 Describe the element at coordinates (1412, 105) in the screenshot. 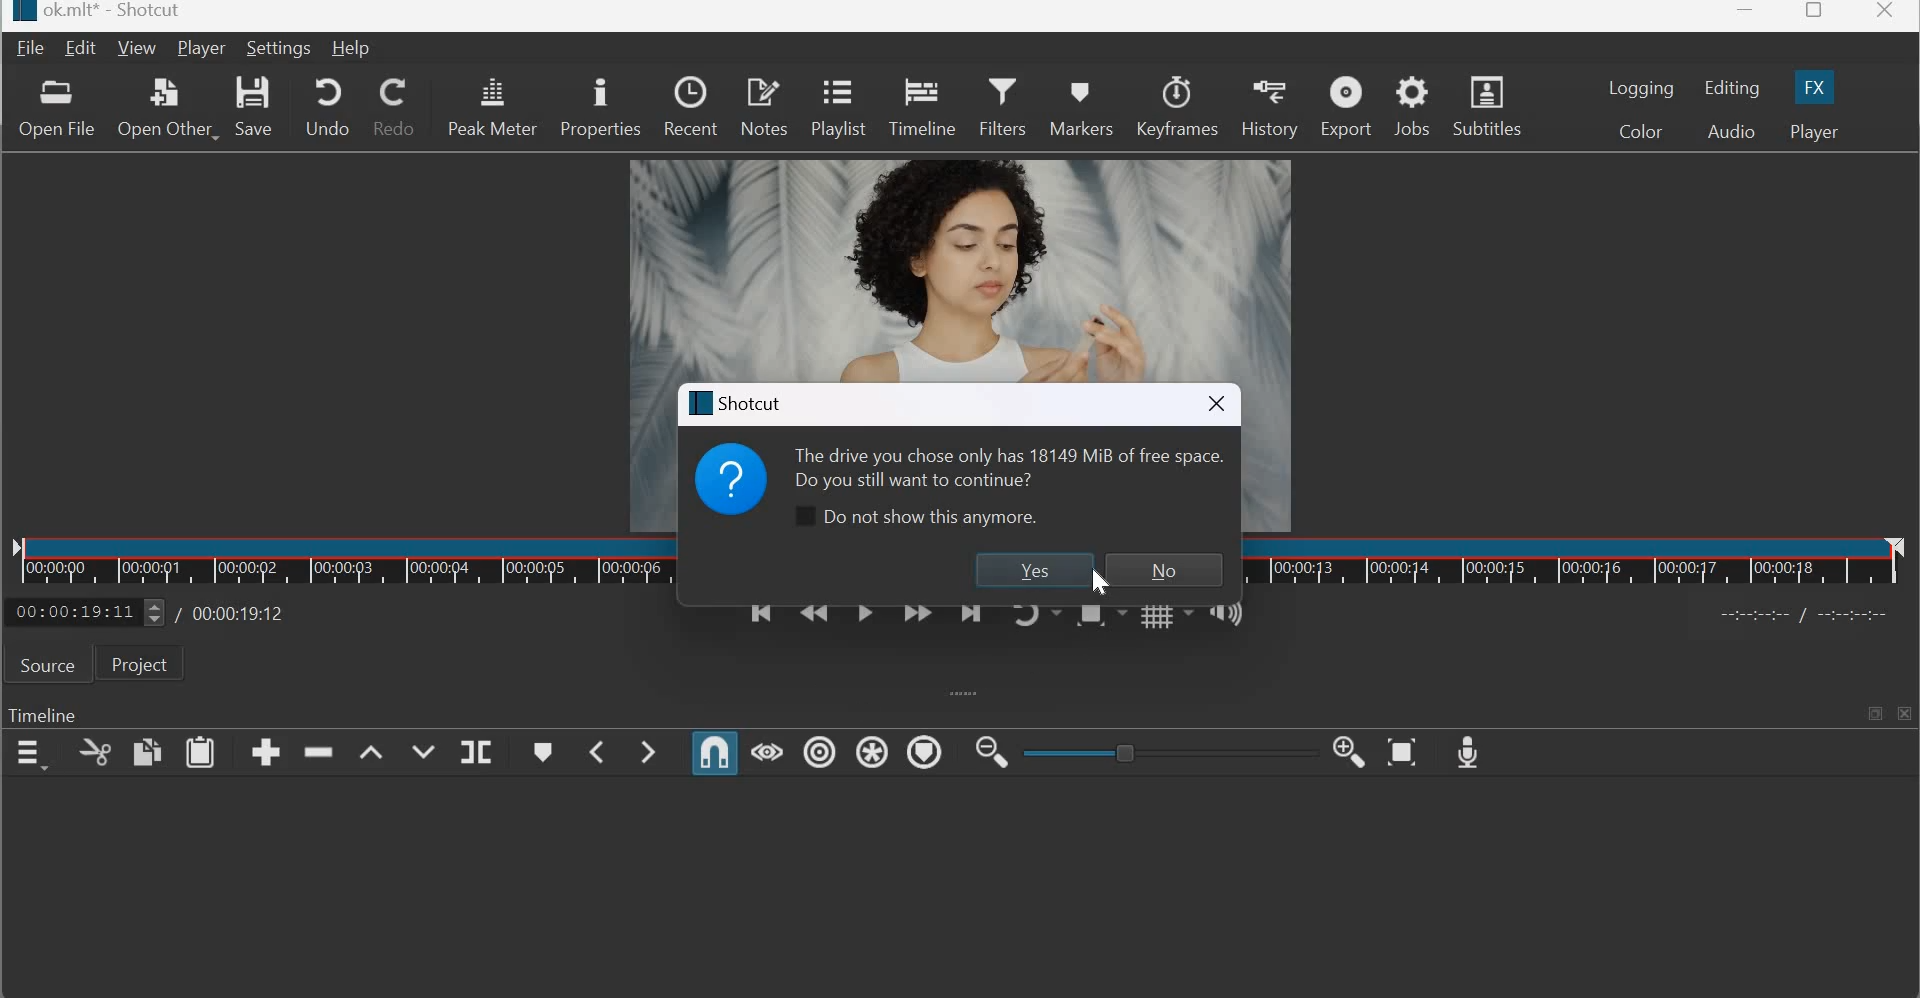

I see `Jobs` at that location.